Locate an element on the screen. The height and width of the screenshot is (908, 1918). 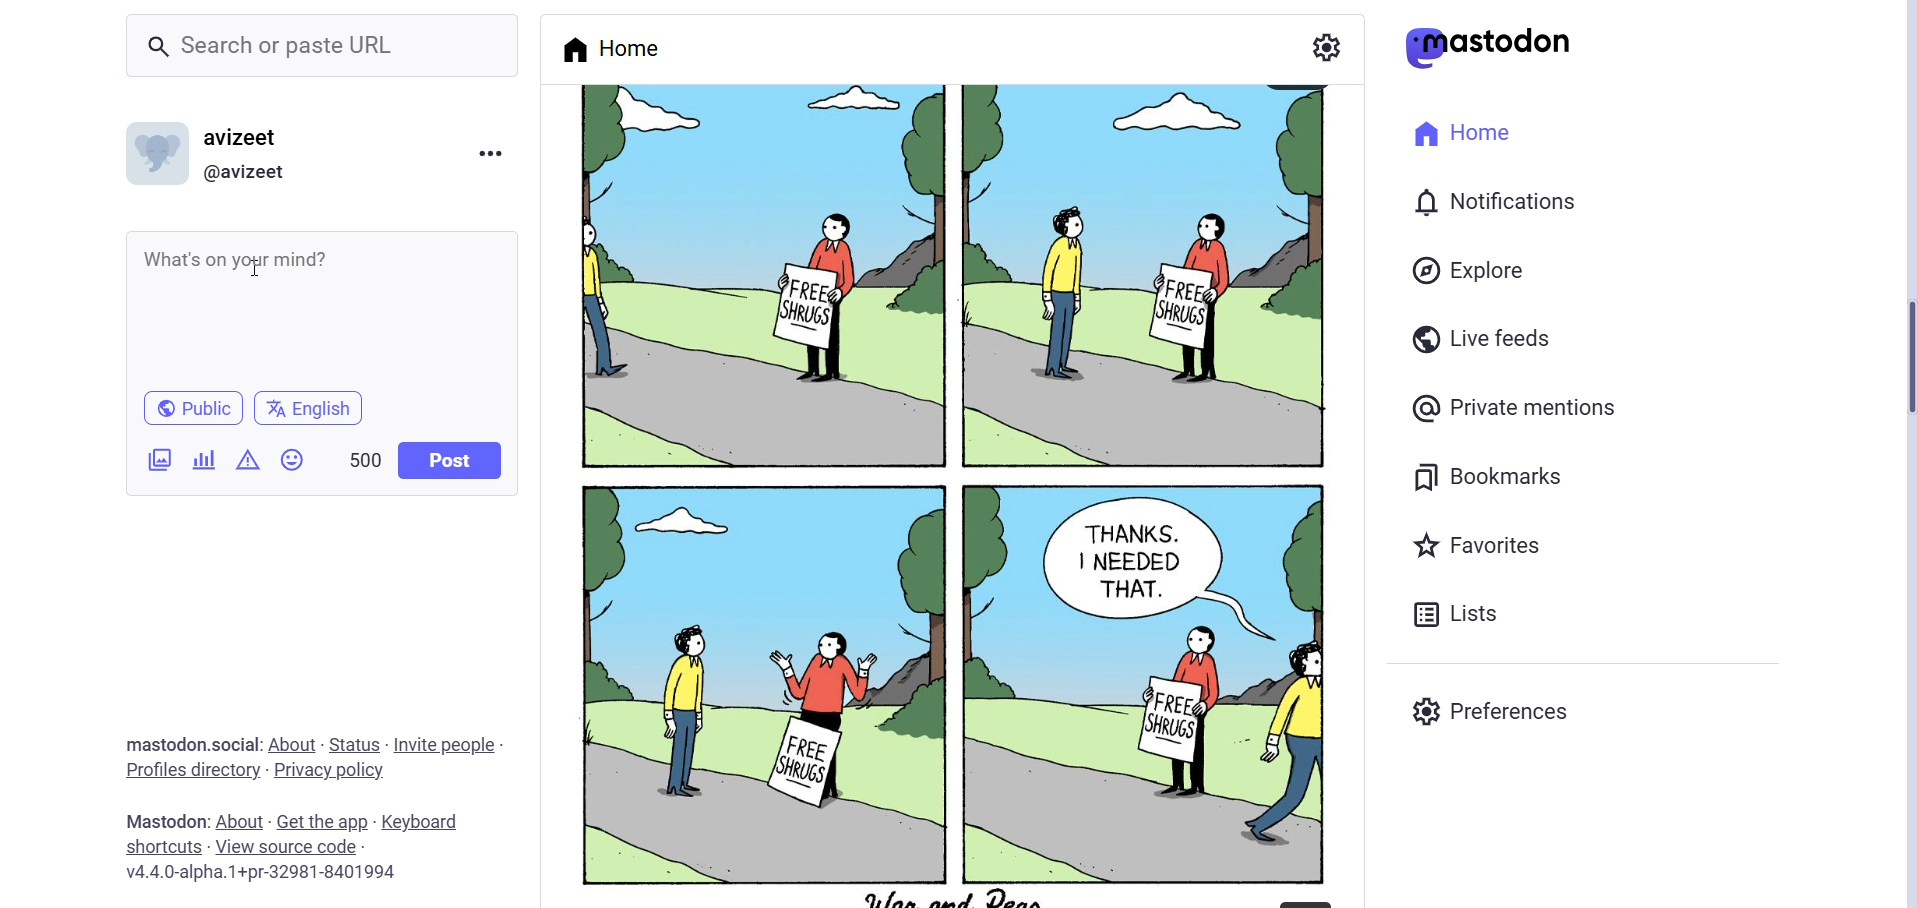
Preferences is located at coordinates (1497, 708).